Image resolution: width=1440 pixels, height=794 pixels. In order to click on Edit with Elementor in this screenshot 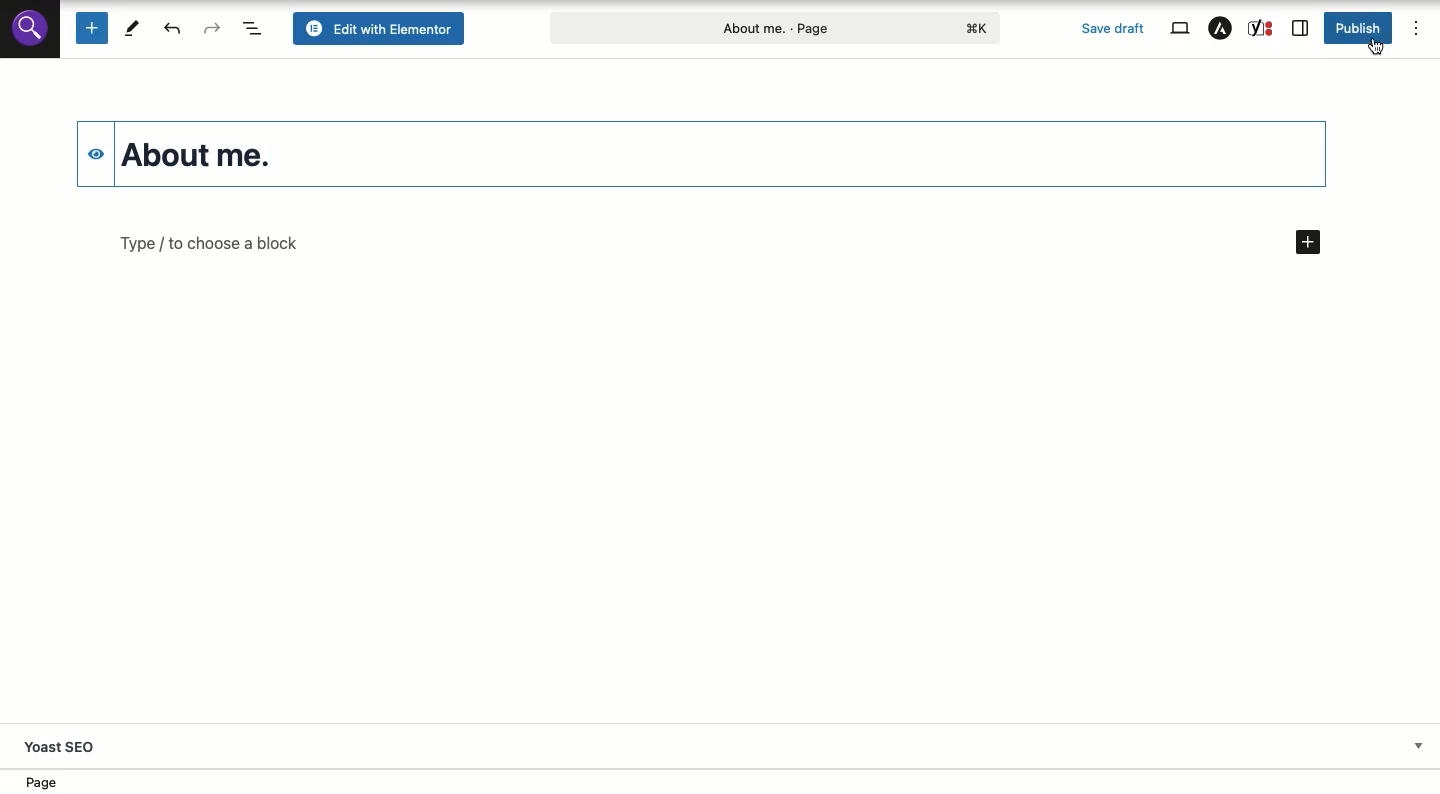, I will do `click(382, 28)`.